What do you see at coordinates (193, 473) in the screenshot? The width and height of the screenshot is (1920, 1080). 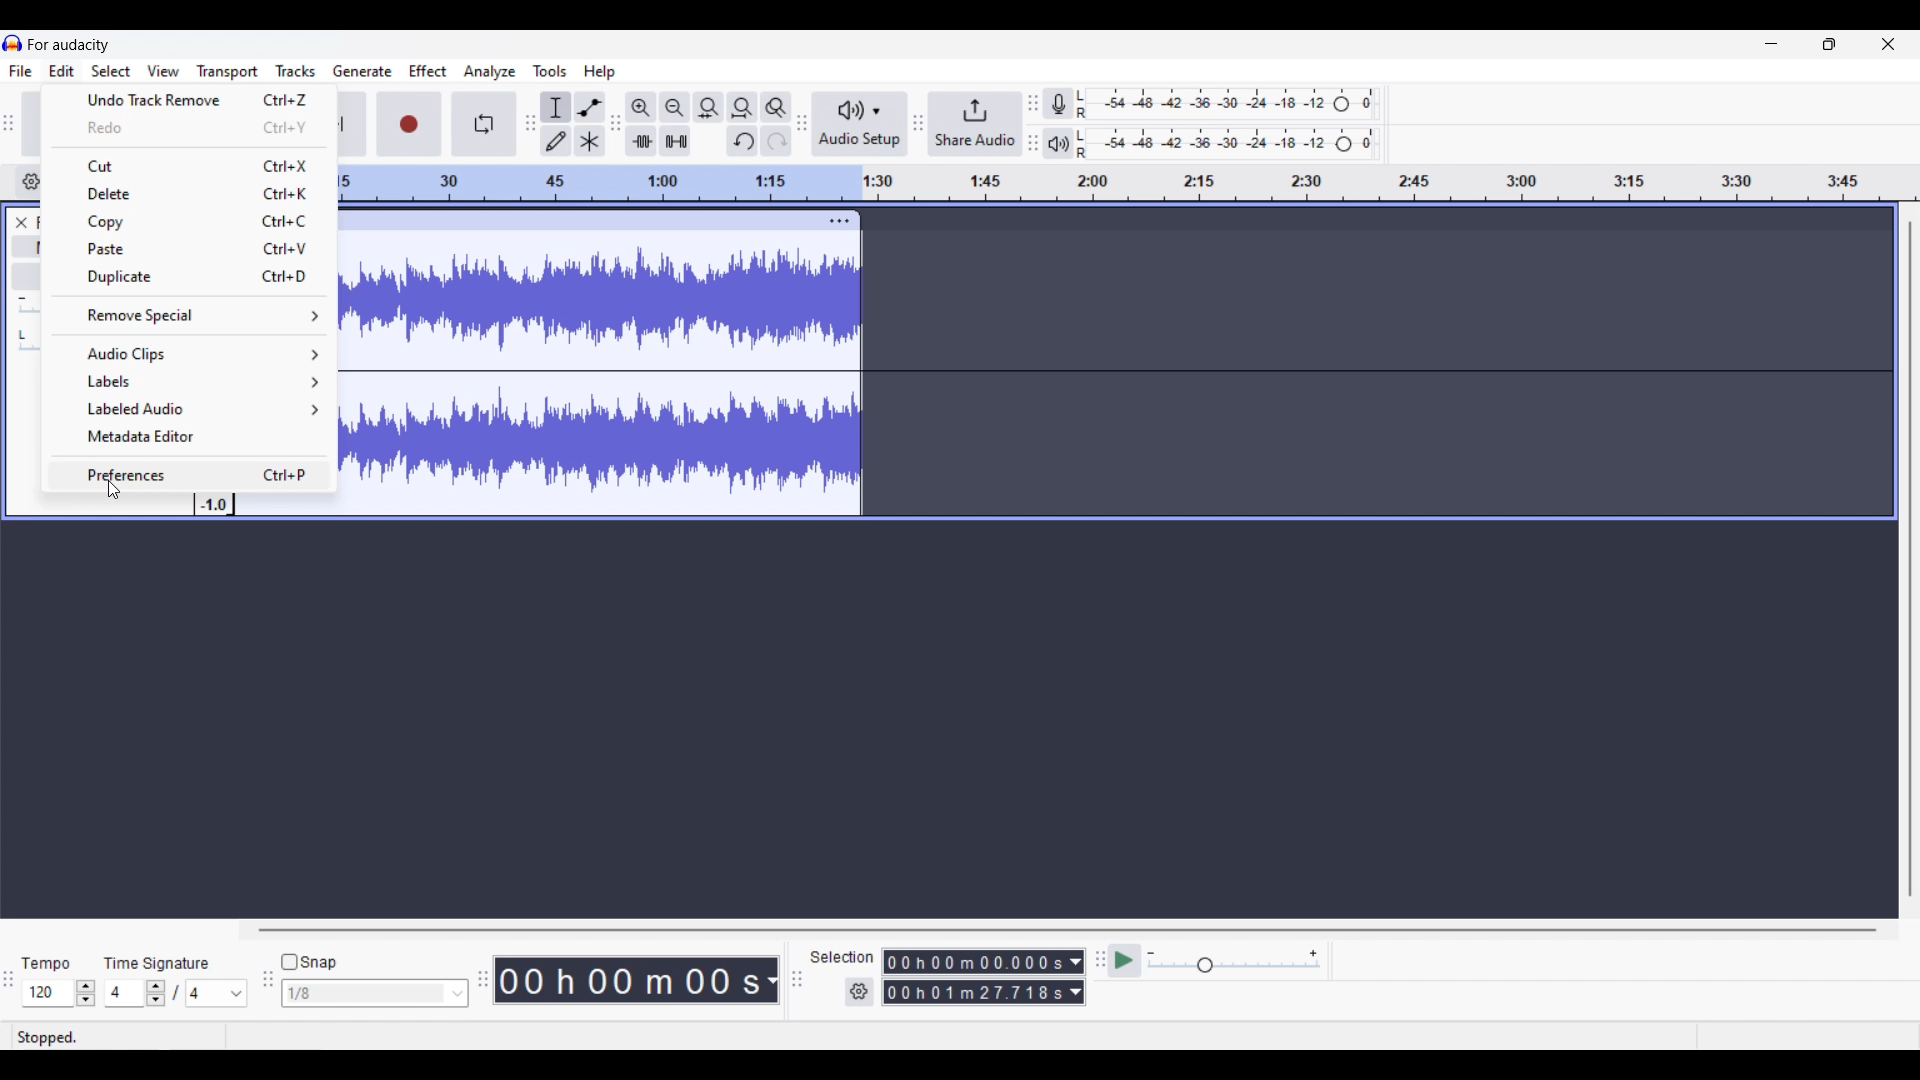 I see `Preferences` at bounding box center [193, 473].